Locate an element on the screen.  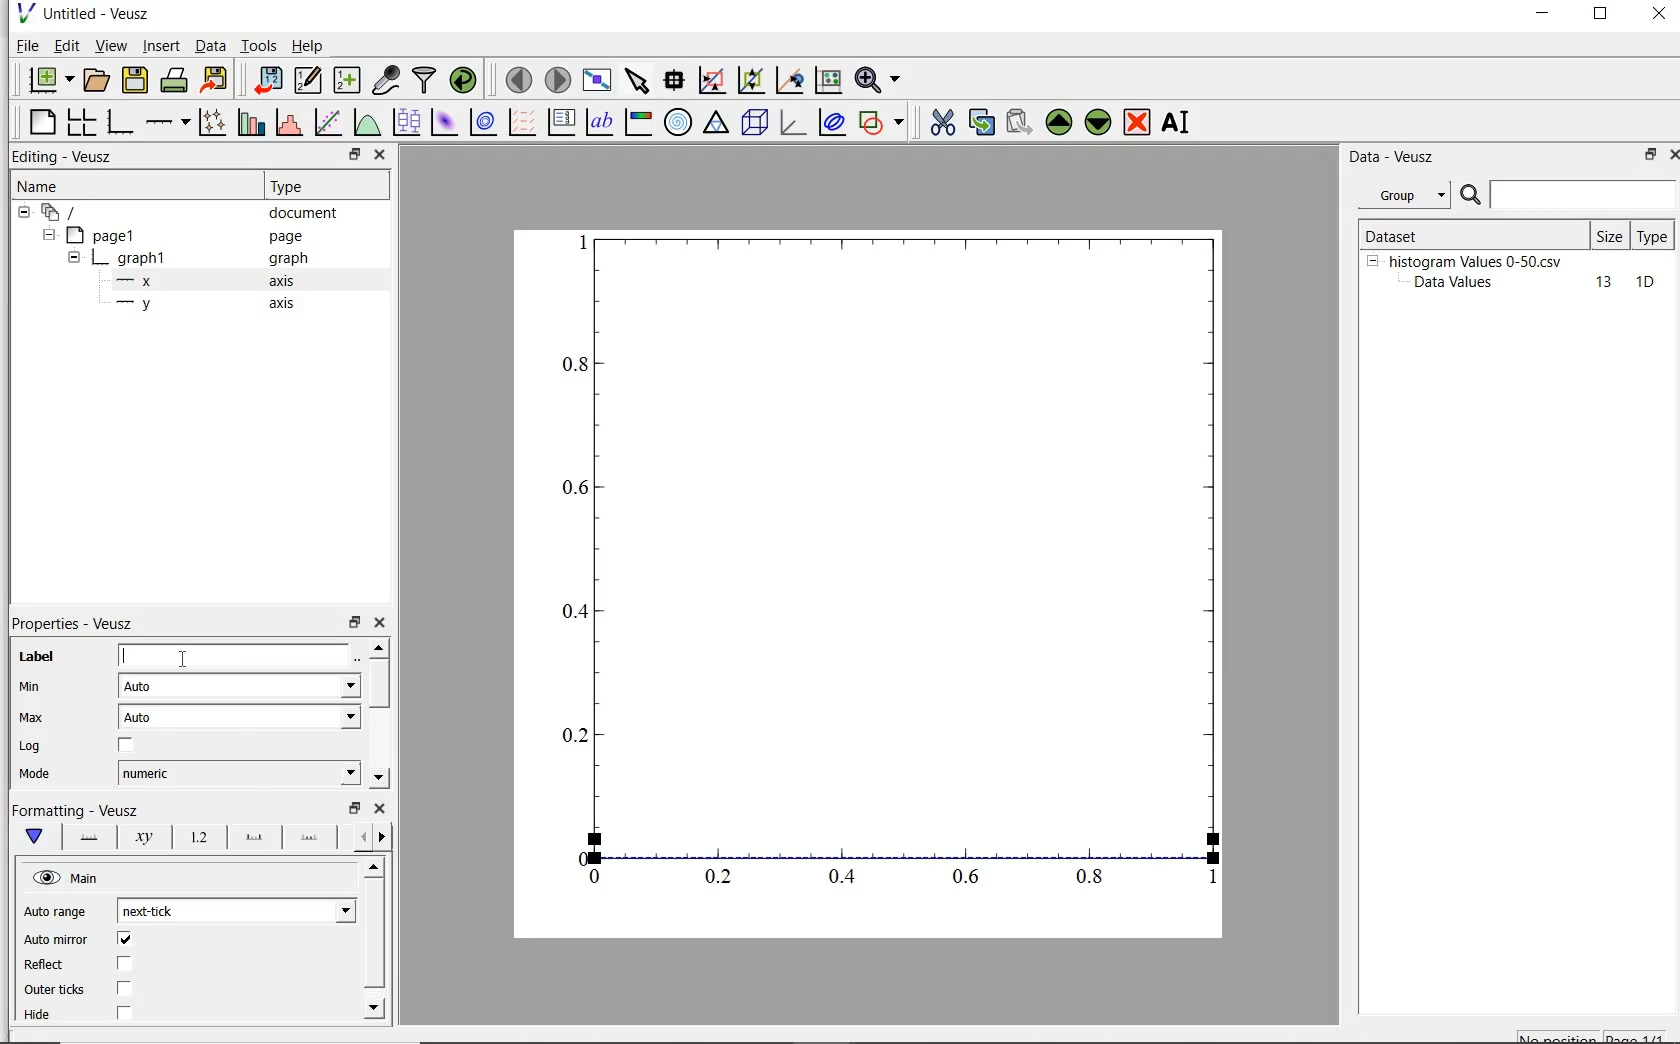
plot boxplots is located at coordinates (406, 121).